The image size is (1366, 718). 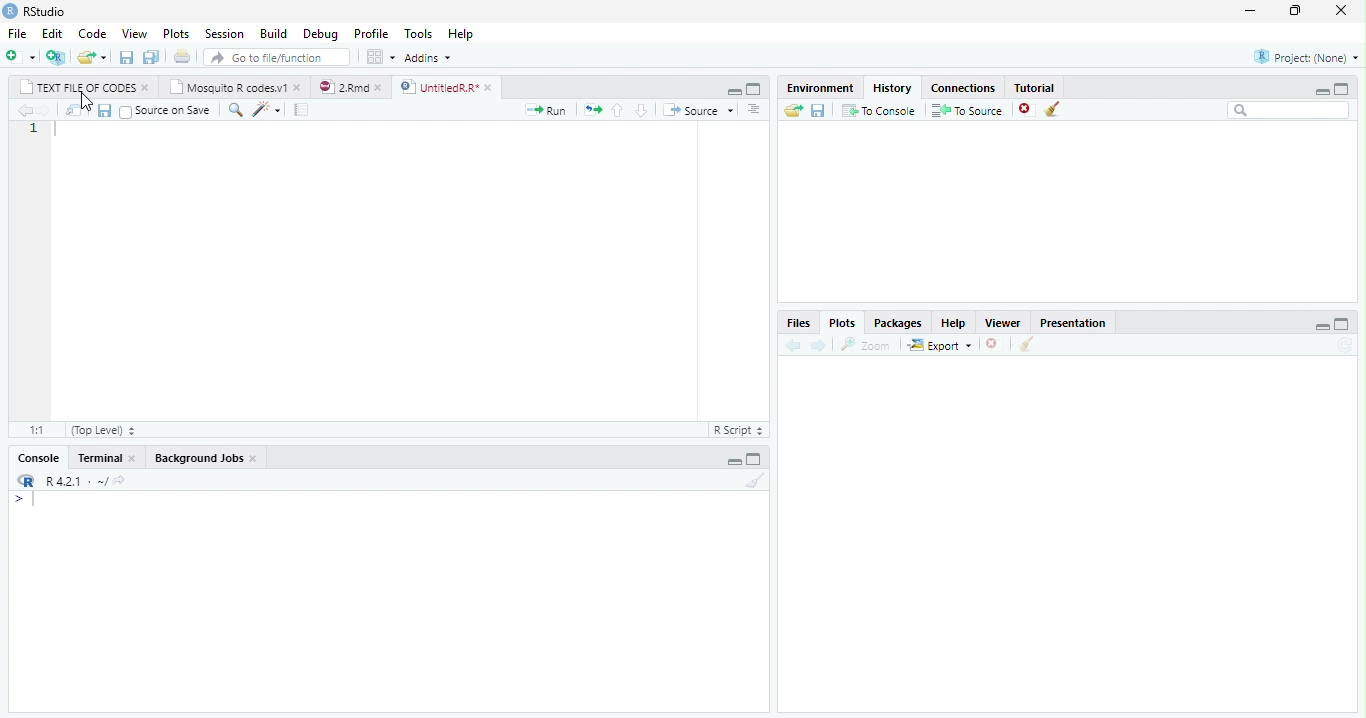 I want to click on minimize, so click(x=1250, y=10).